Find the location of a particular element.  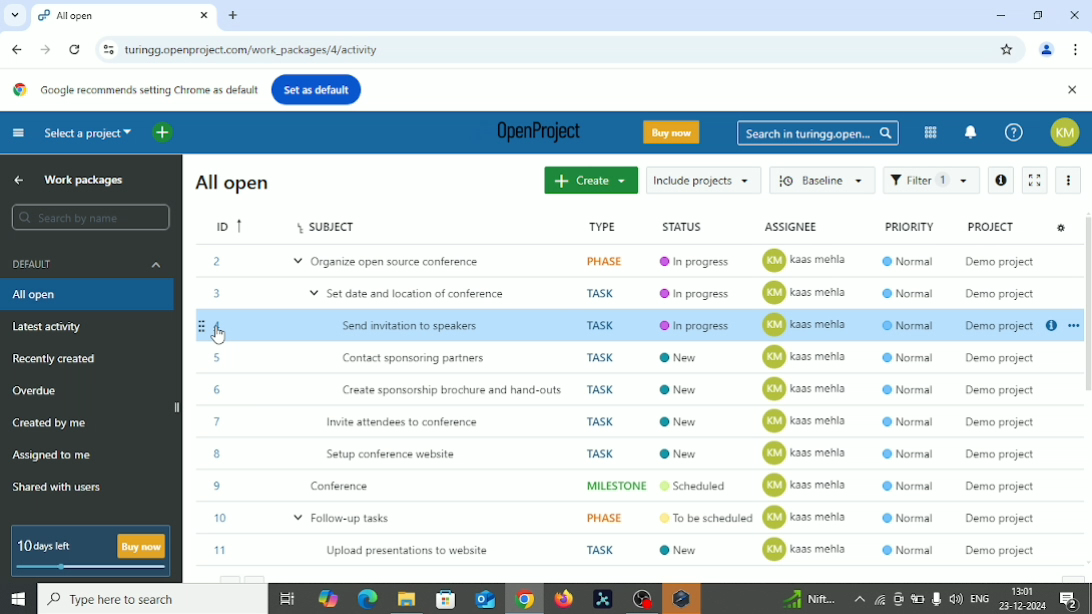

File explorer is located at coordinates (405, 601).